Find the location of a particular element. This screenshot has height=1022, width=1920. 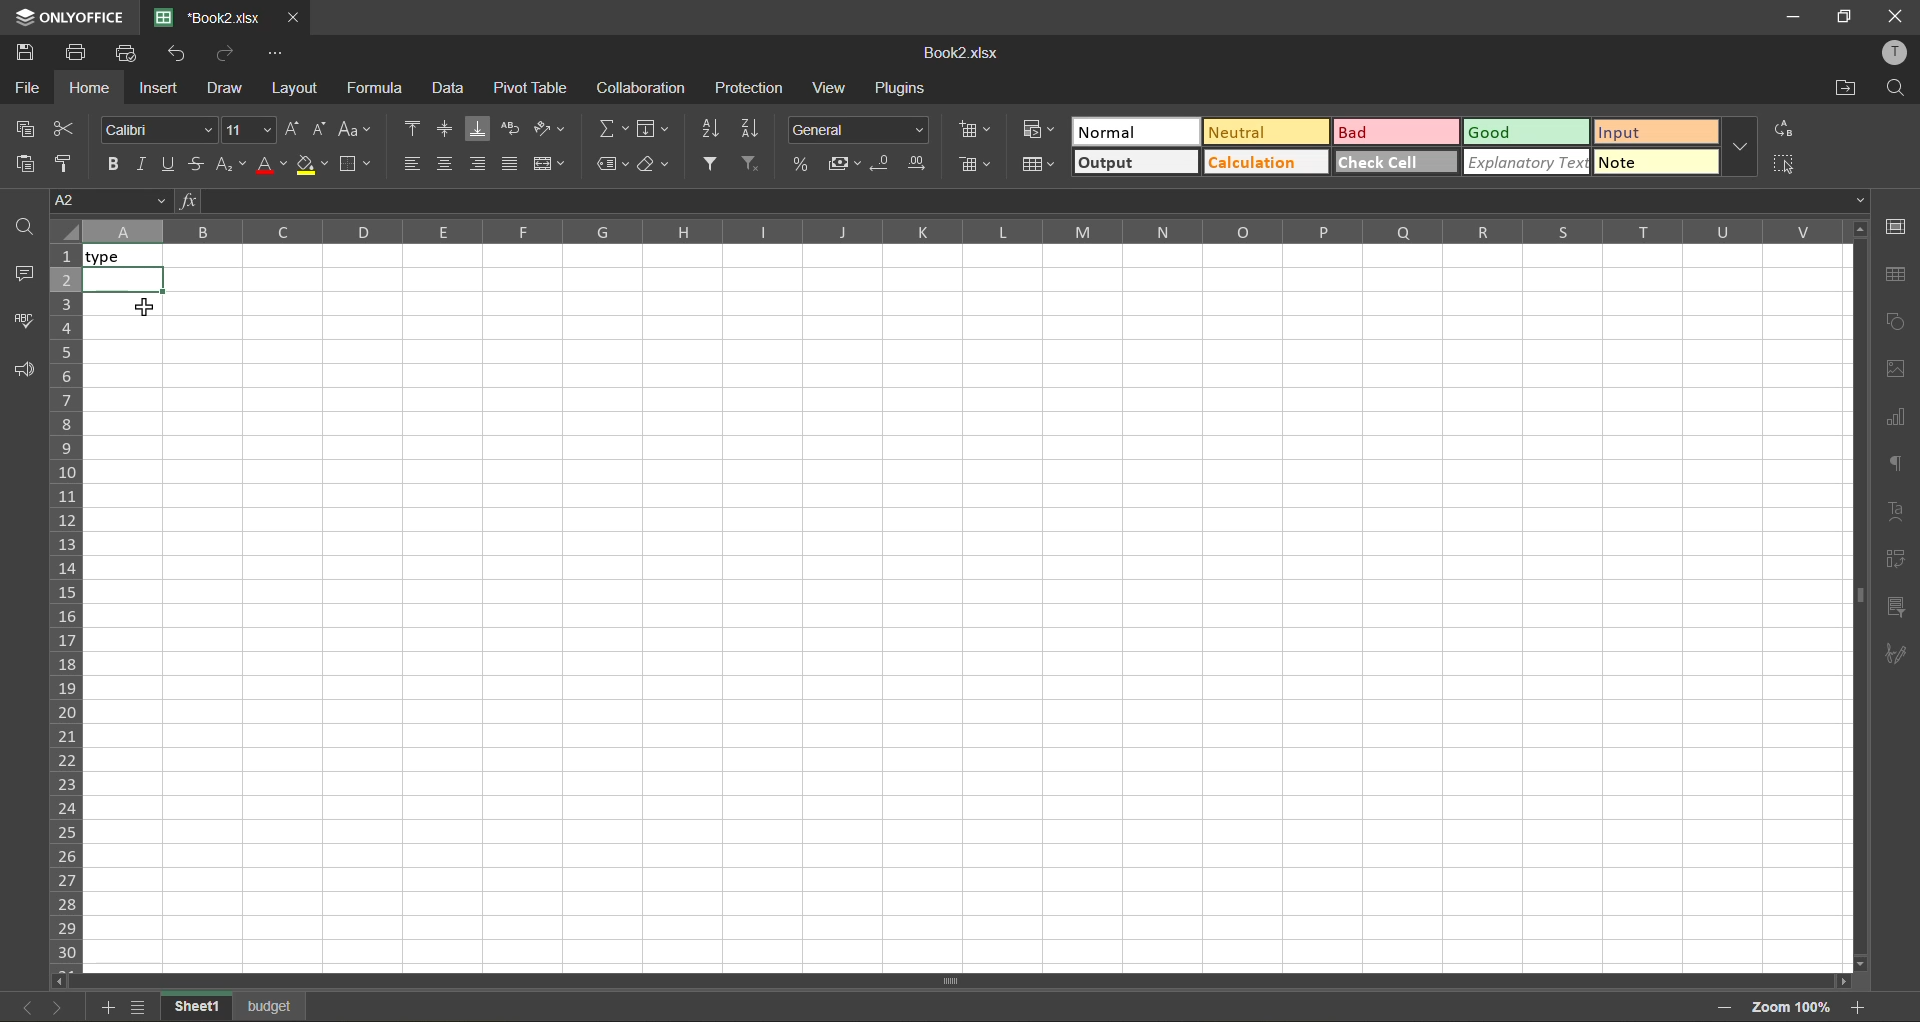

named ranges is located at coordinates (613, 164).